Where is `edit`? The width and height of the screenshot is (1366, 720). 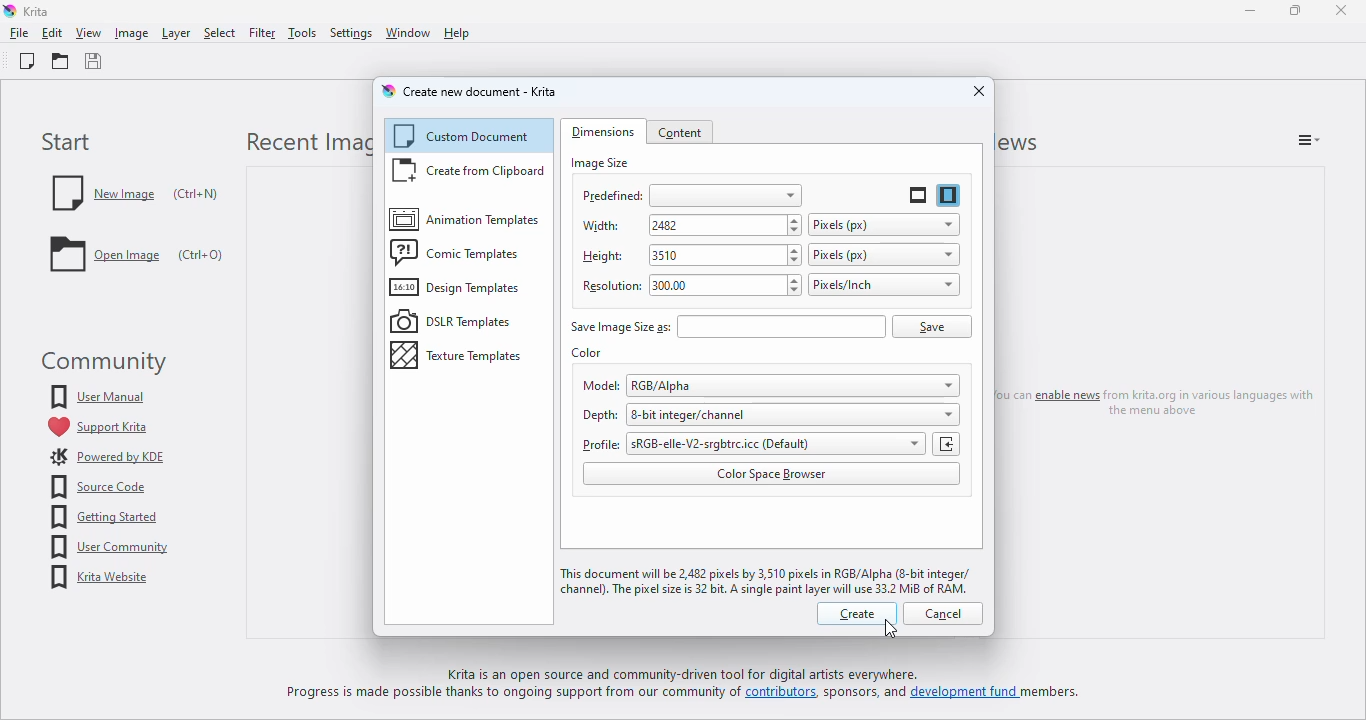 edit is located at coordinates (51, 33).